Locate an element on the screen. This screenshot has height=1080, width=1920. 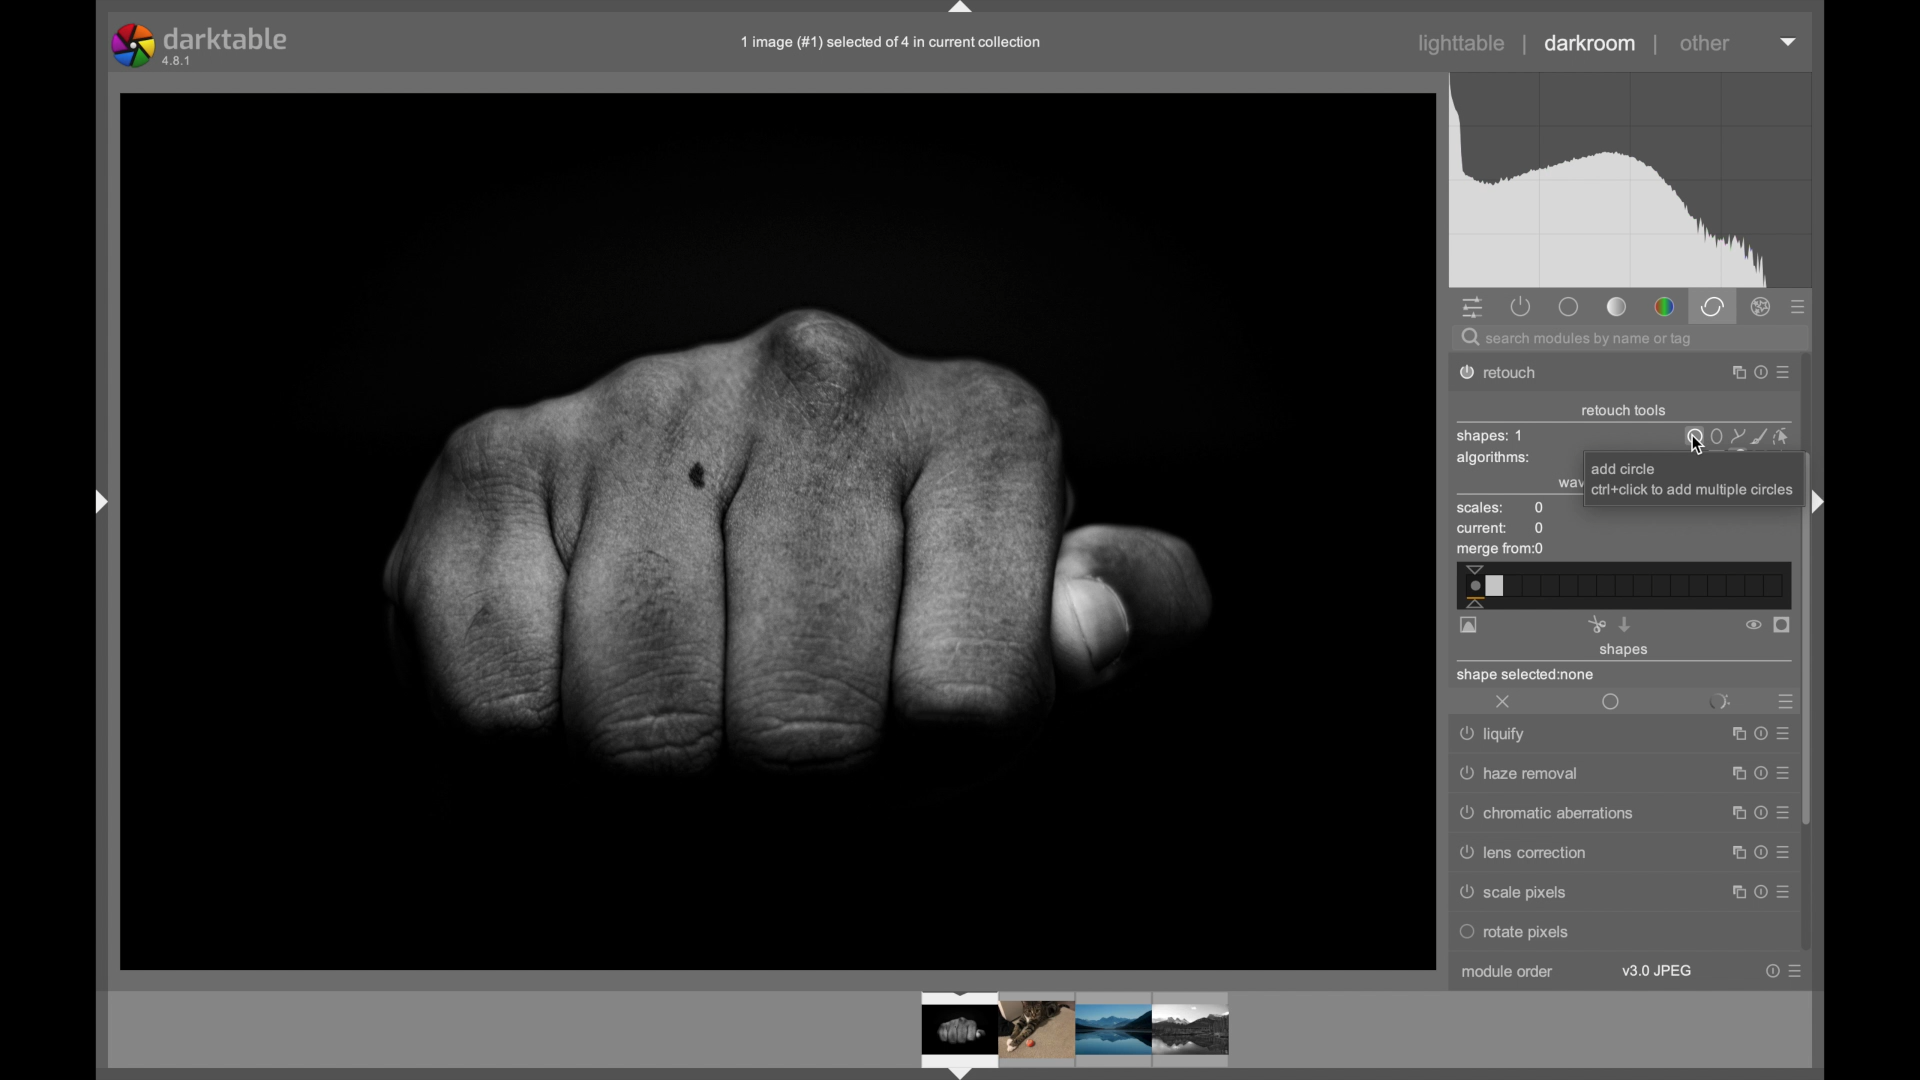
dropdown menu is located at coordinates (1789, 40).